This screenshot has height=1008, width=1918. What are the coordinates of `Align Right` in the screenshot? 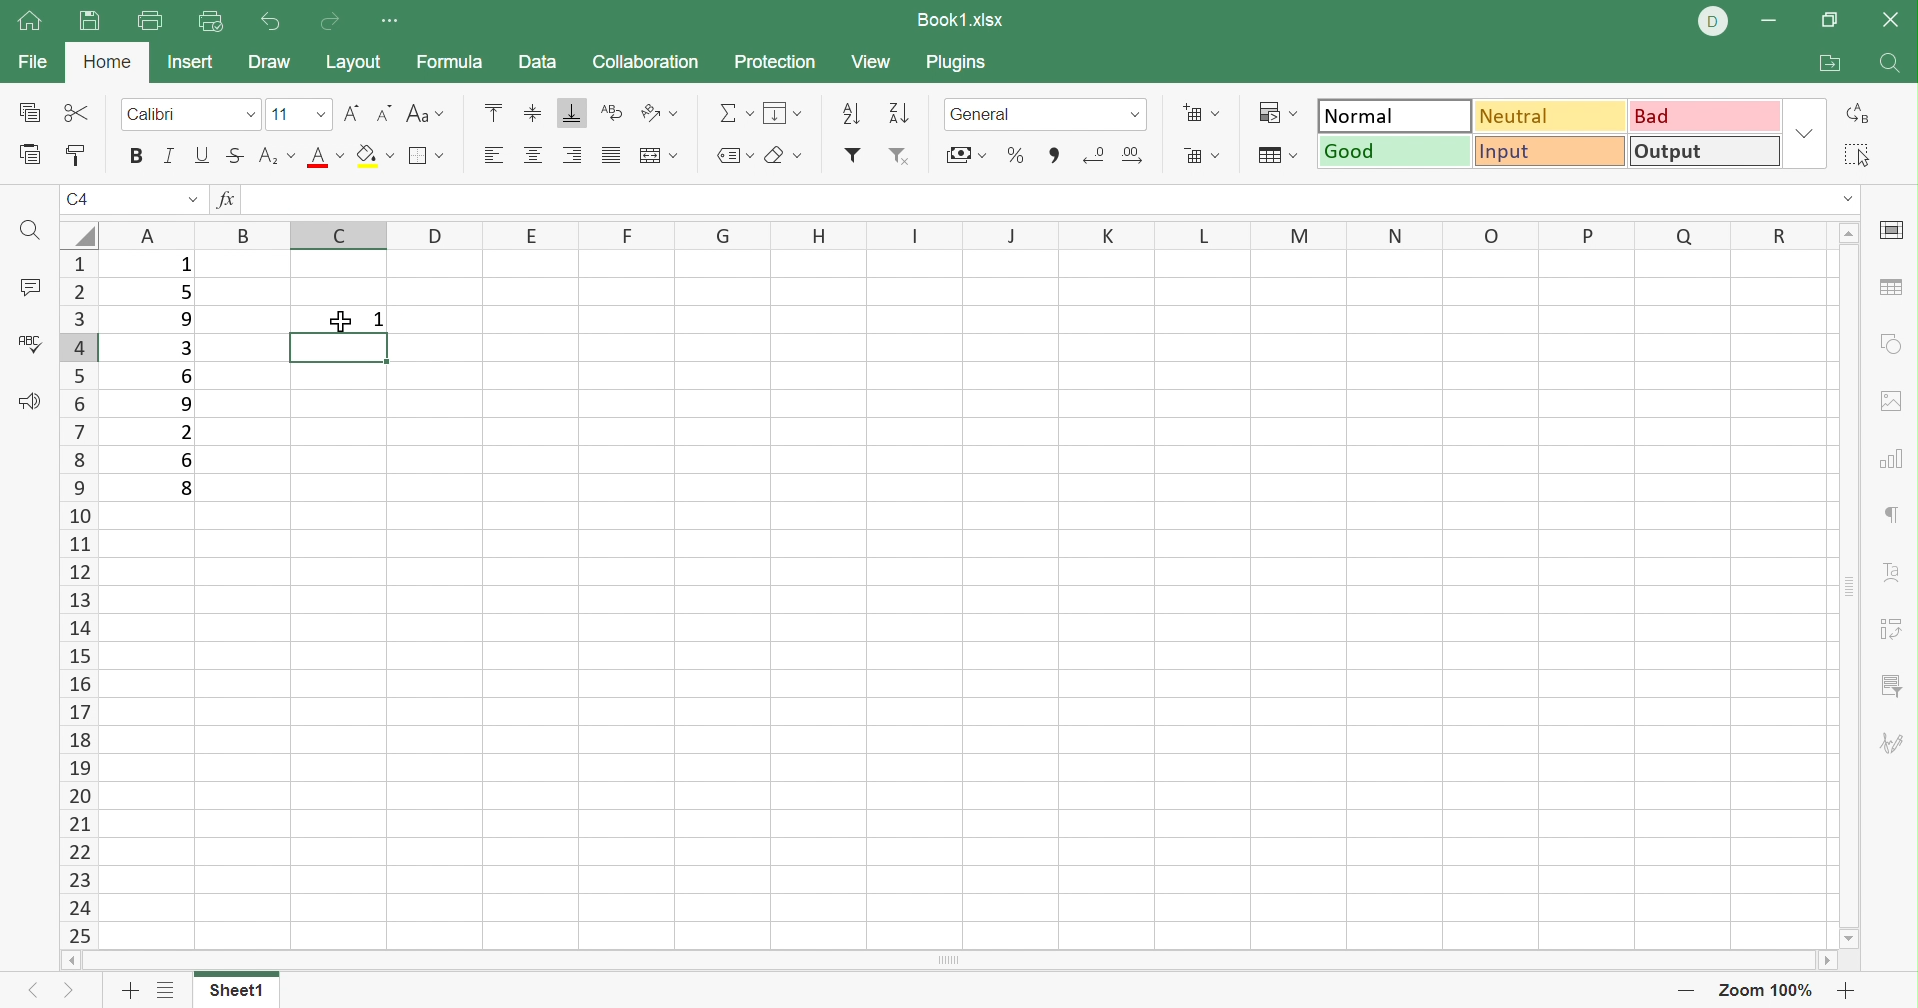 It's located at (574, 153).